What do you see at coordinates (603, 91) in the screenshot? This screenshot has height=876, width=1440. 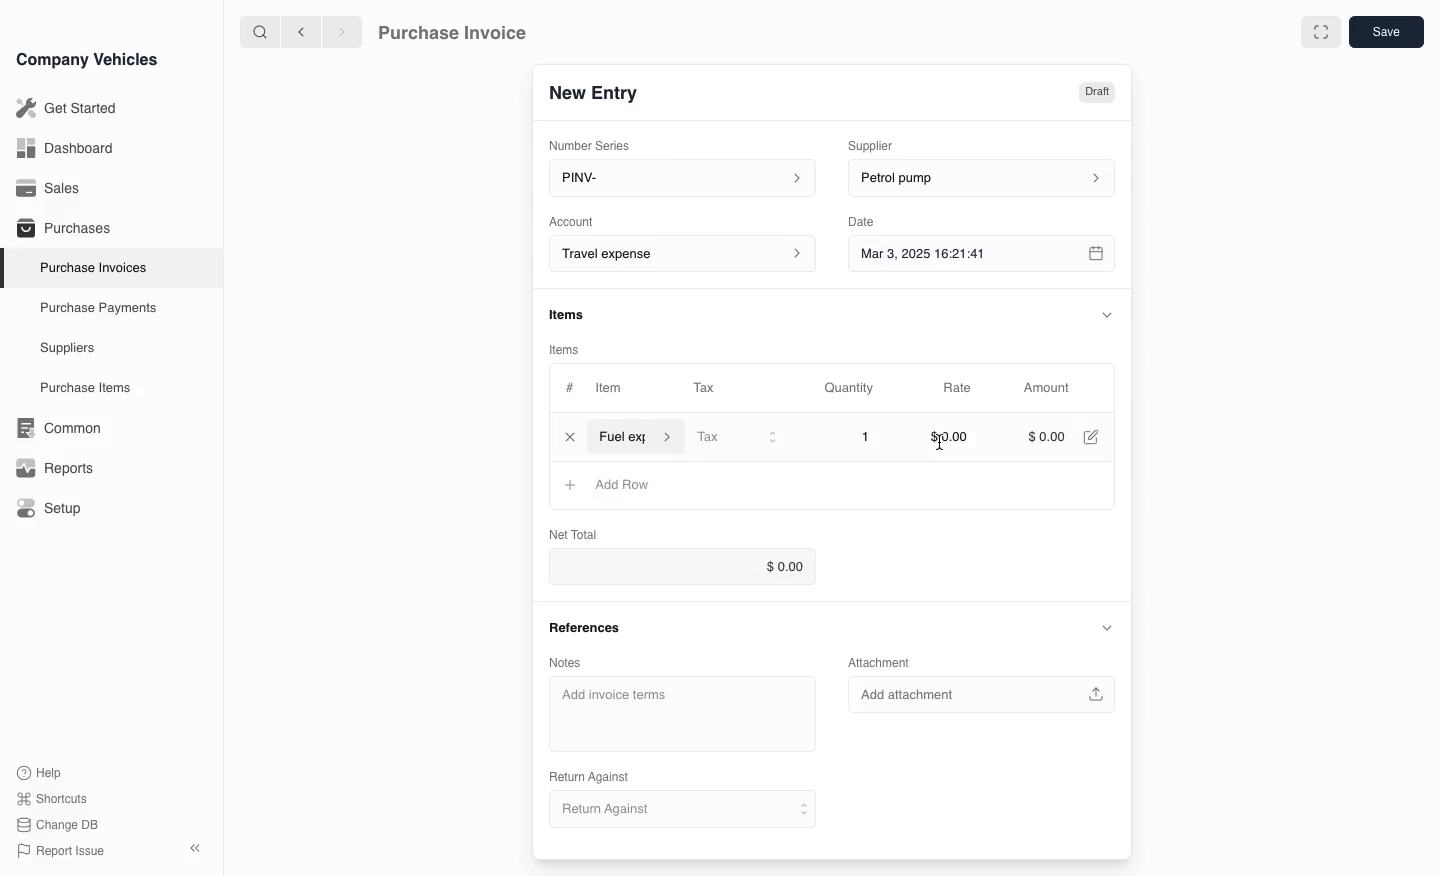 I see `New Entry` at bounding box center [603, 91].